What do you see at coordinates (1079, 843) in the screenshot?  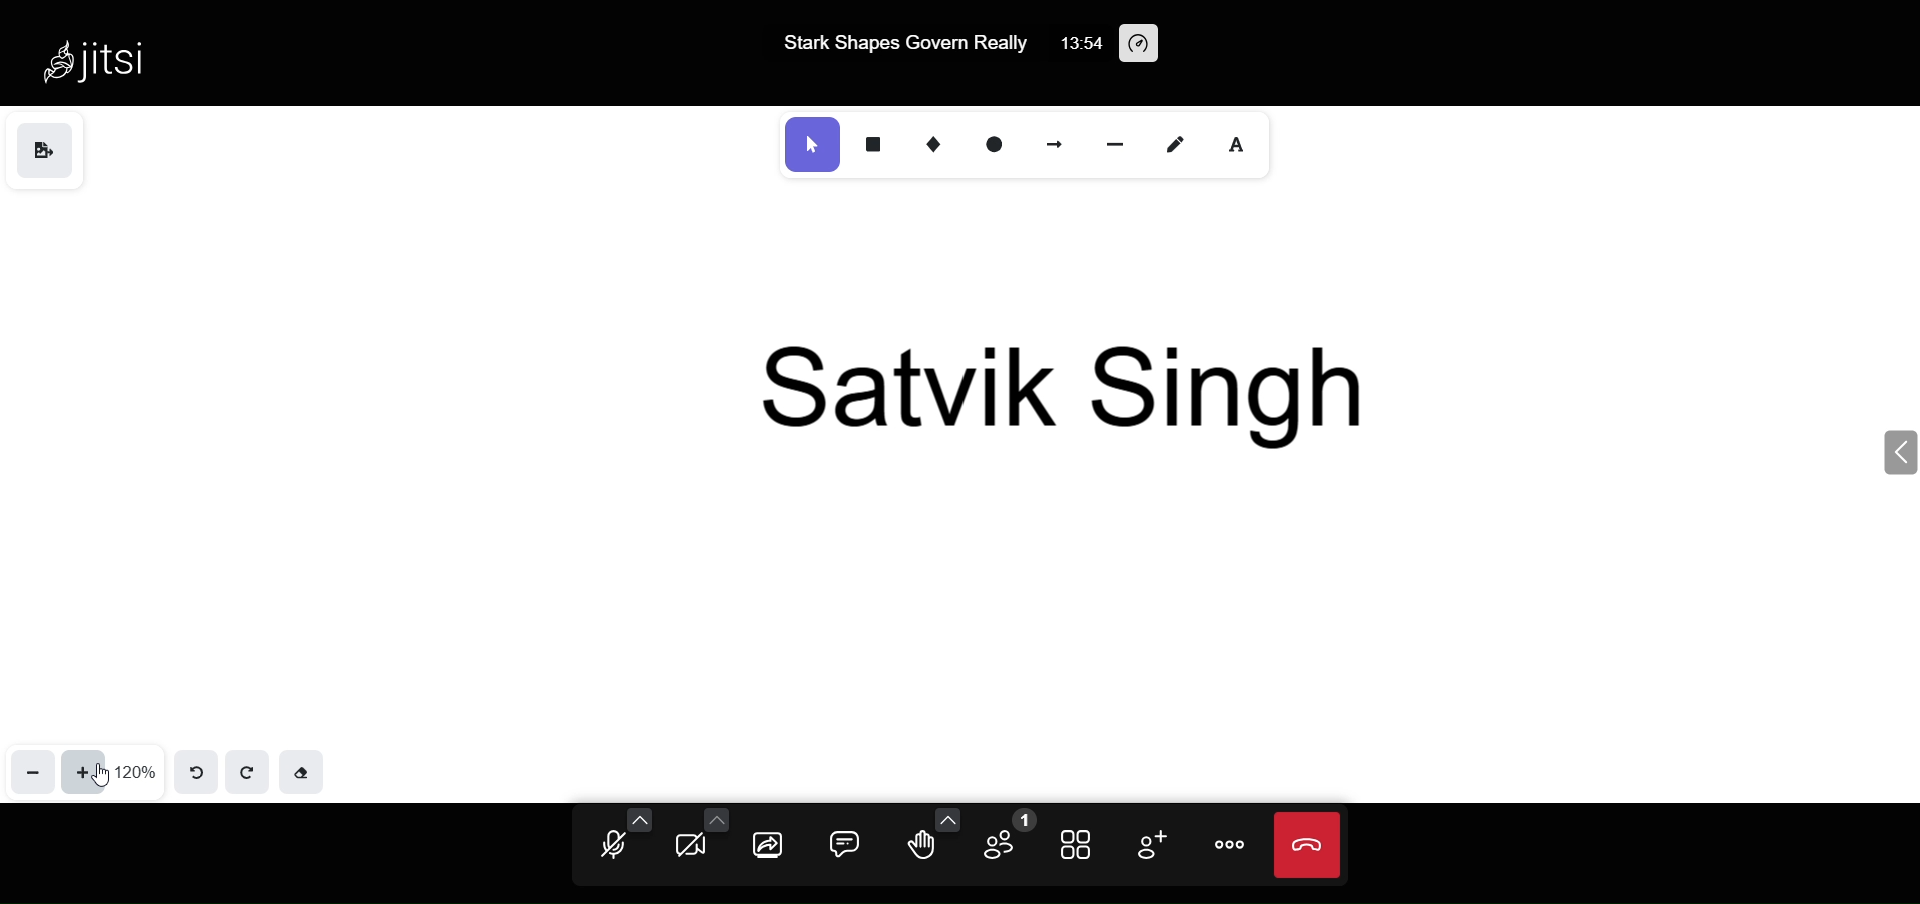 I see `tile view` at bounding box center [1079, 843].